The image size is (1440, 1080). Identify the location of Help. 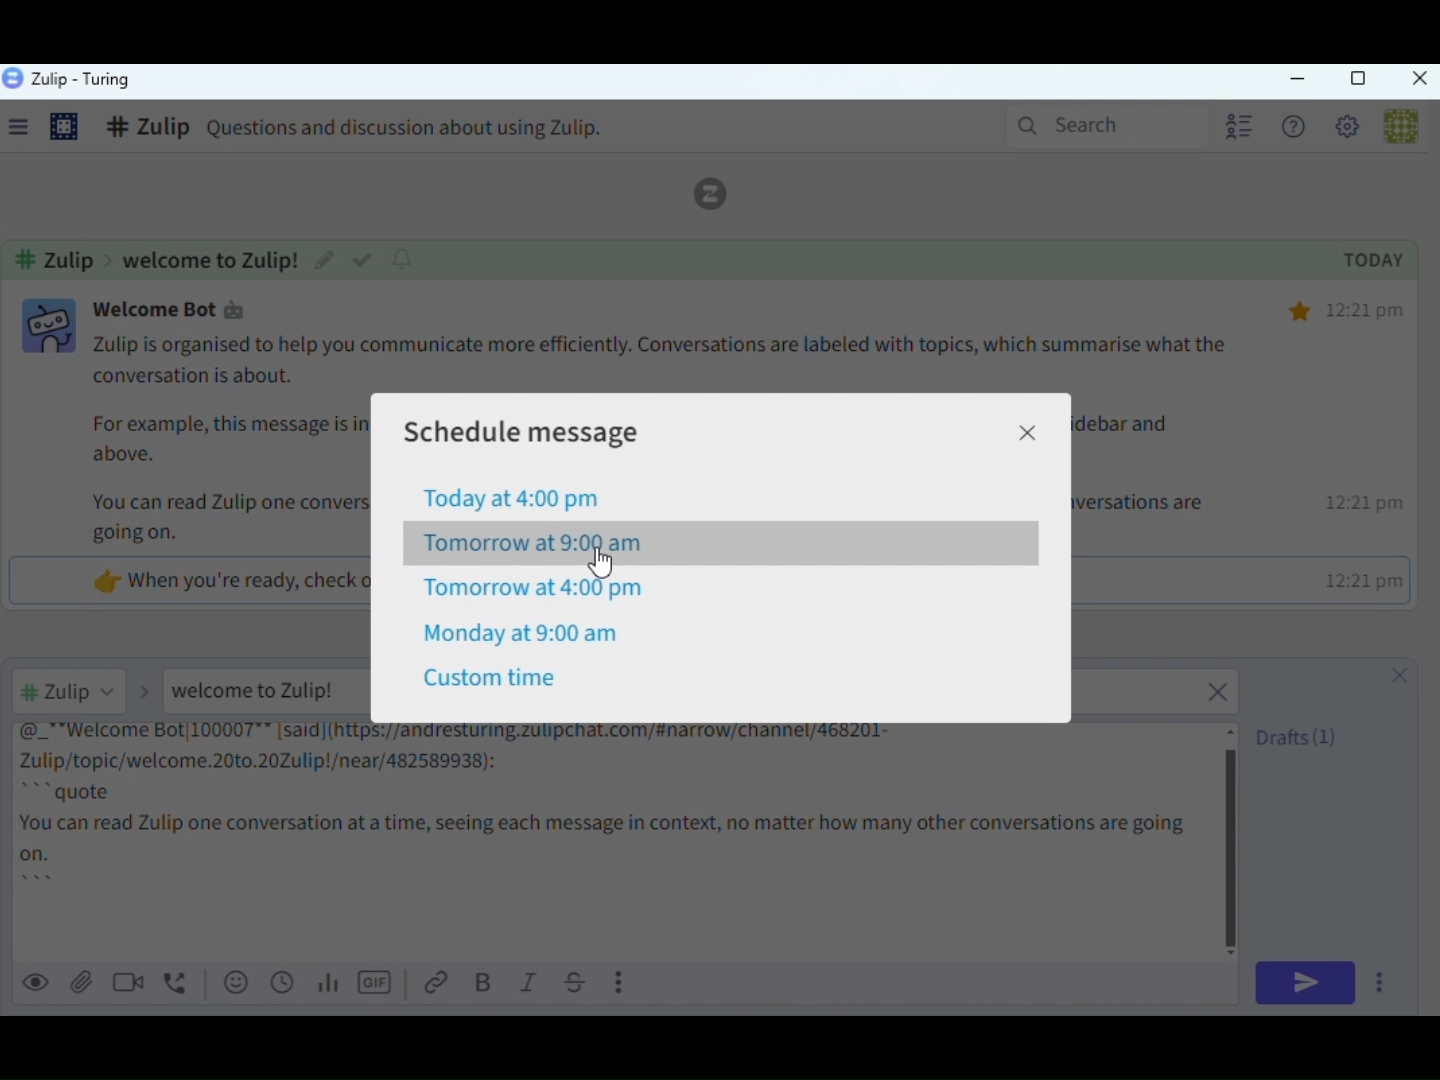
(1297, 128).